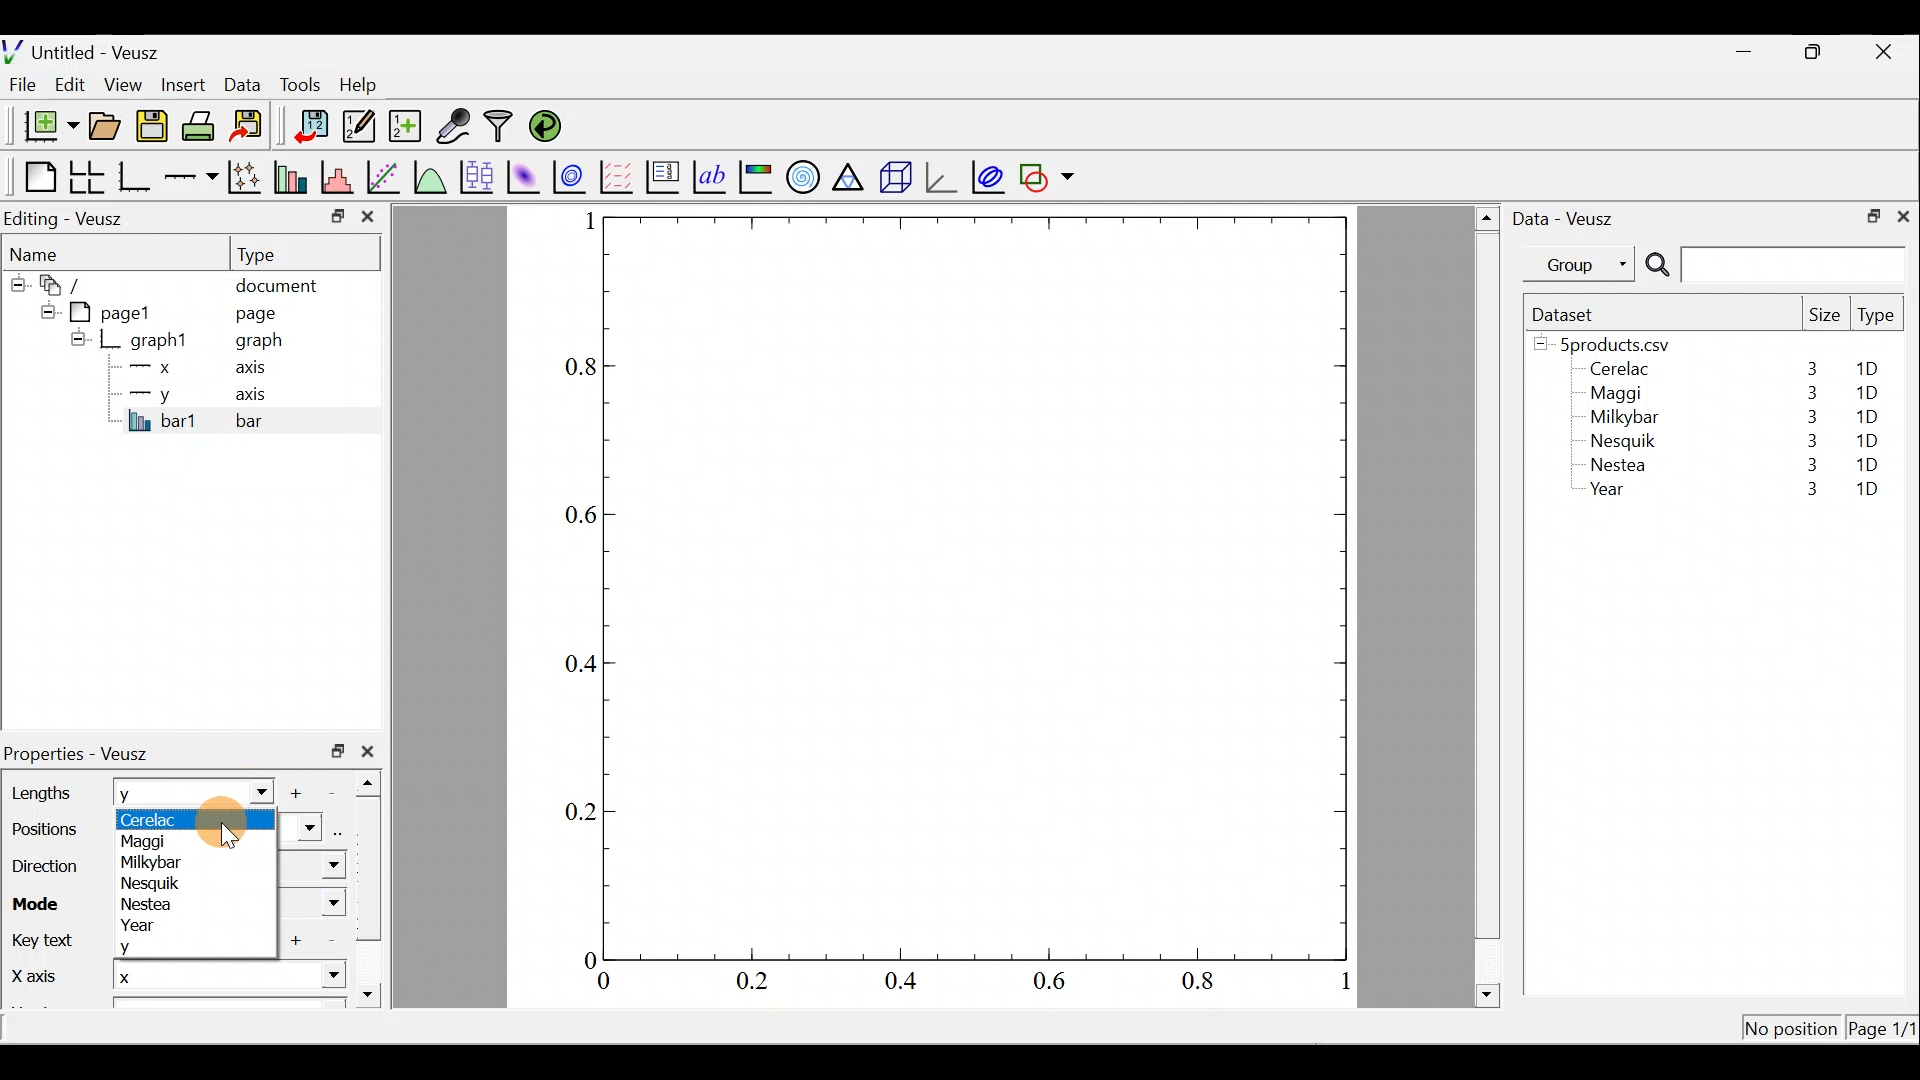  What do you see at coordinates (1568, 216) in the screenshot?
I see `Data - Veusz` at bounding box center [1568, 216].